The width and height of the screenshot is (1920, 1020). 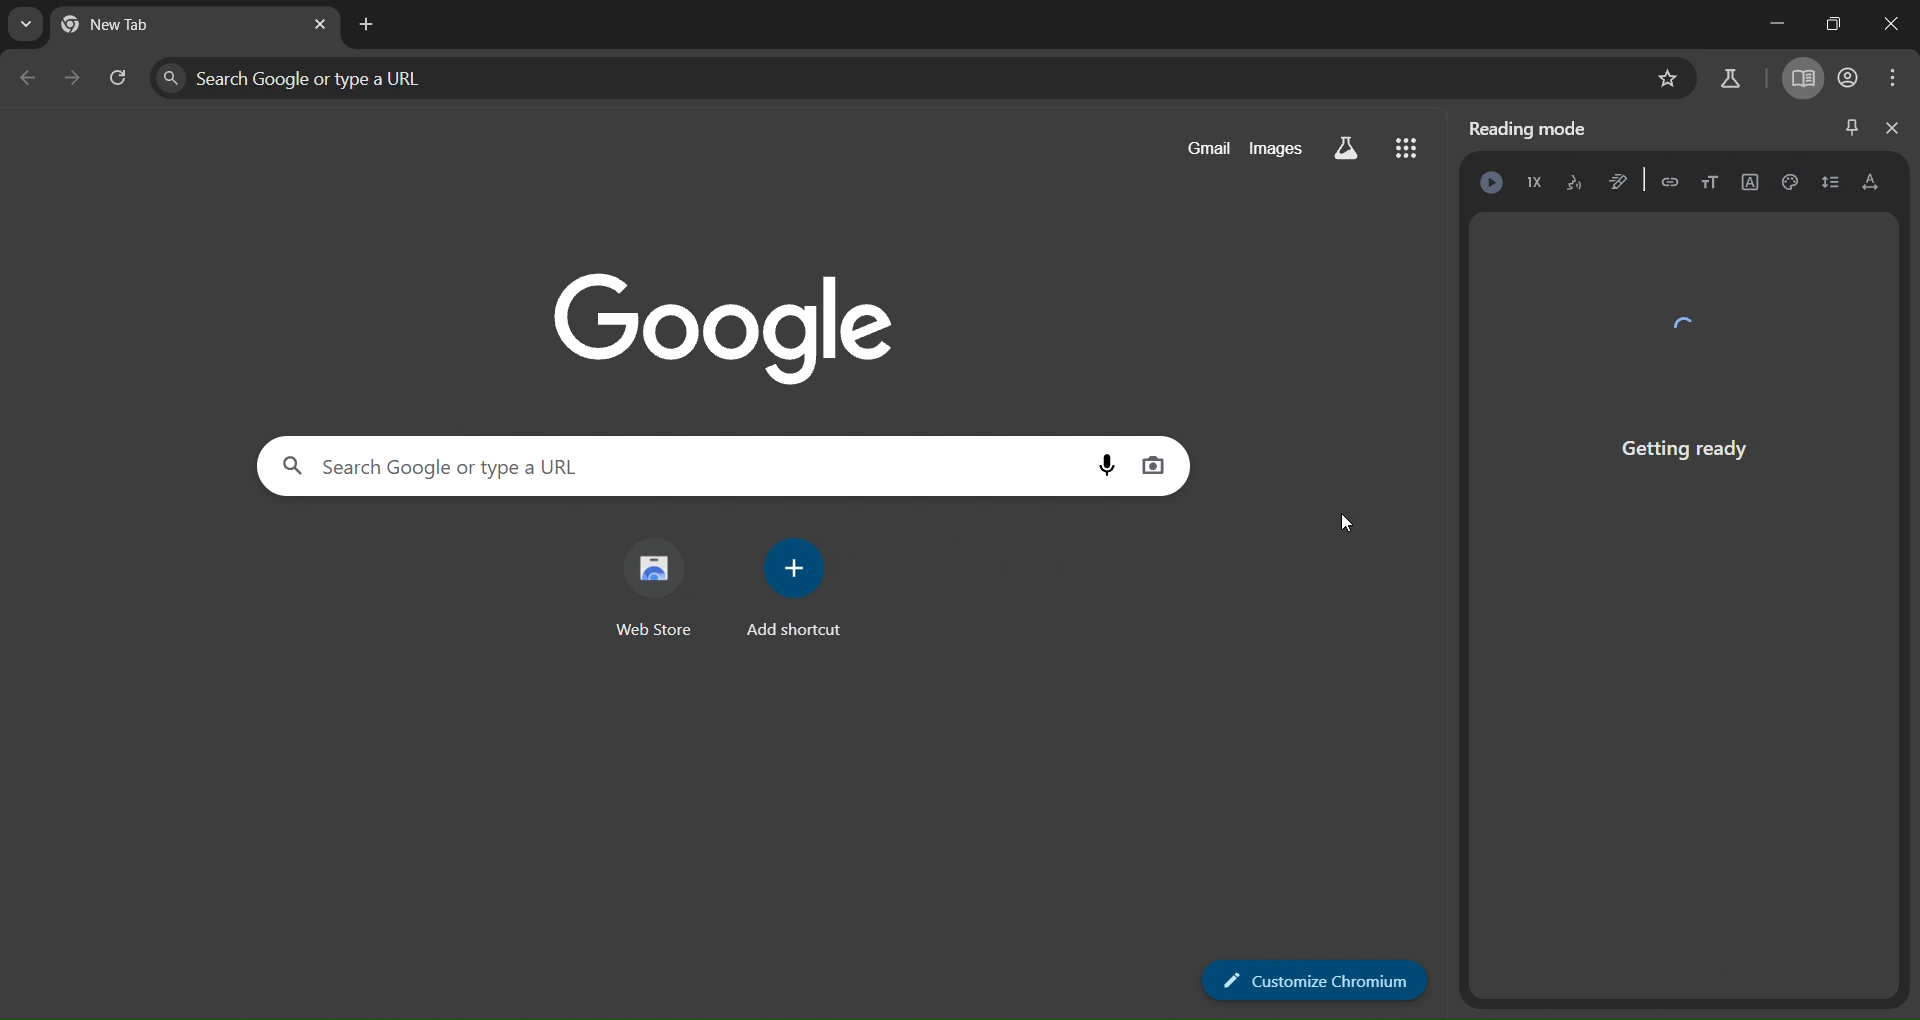 What do you see at coordinates (1667, 76) in the screenshot?
I see `bookmark page` at bounding box center [1667, 76].